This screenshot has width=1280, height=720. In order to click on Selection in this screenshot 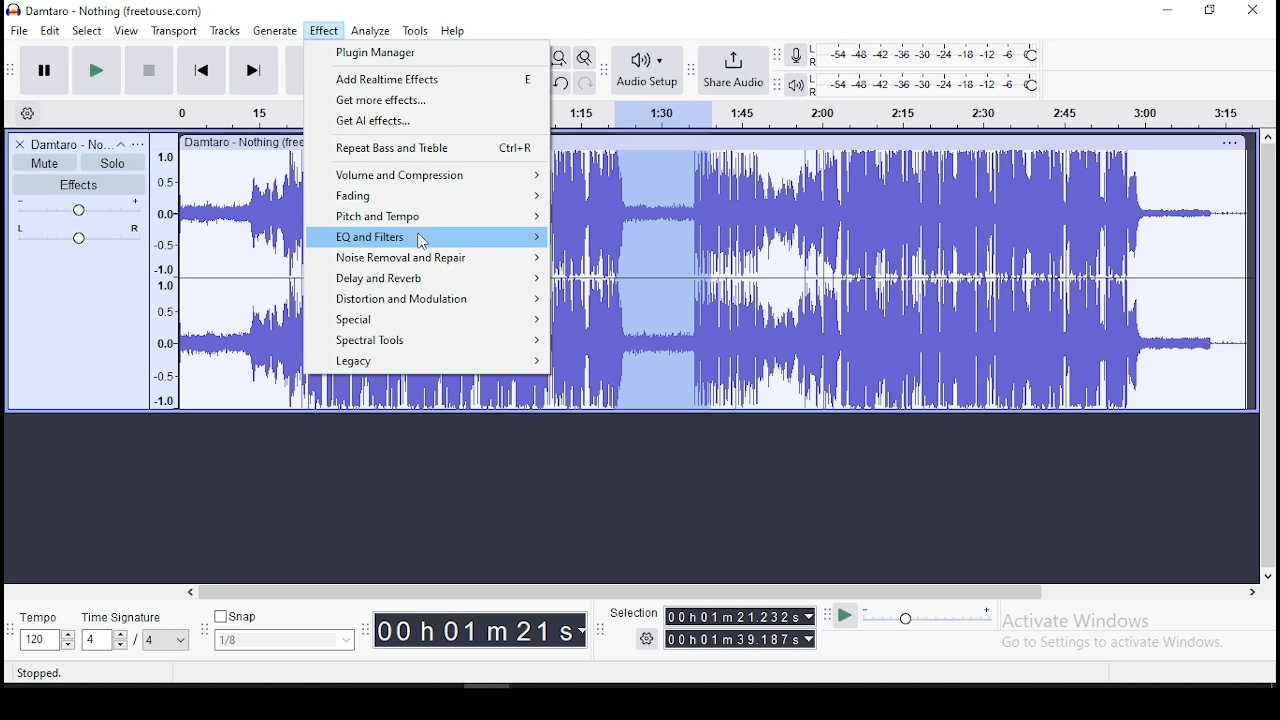, I will do `click(632, 613)`.